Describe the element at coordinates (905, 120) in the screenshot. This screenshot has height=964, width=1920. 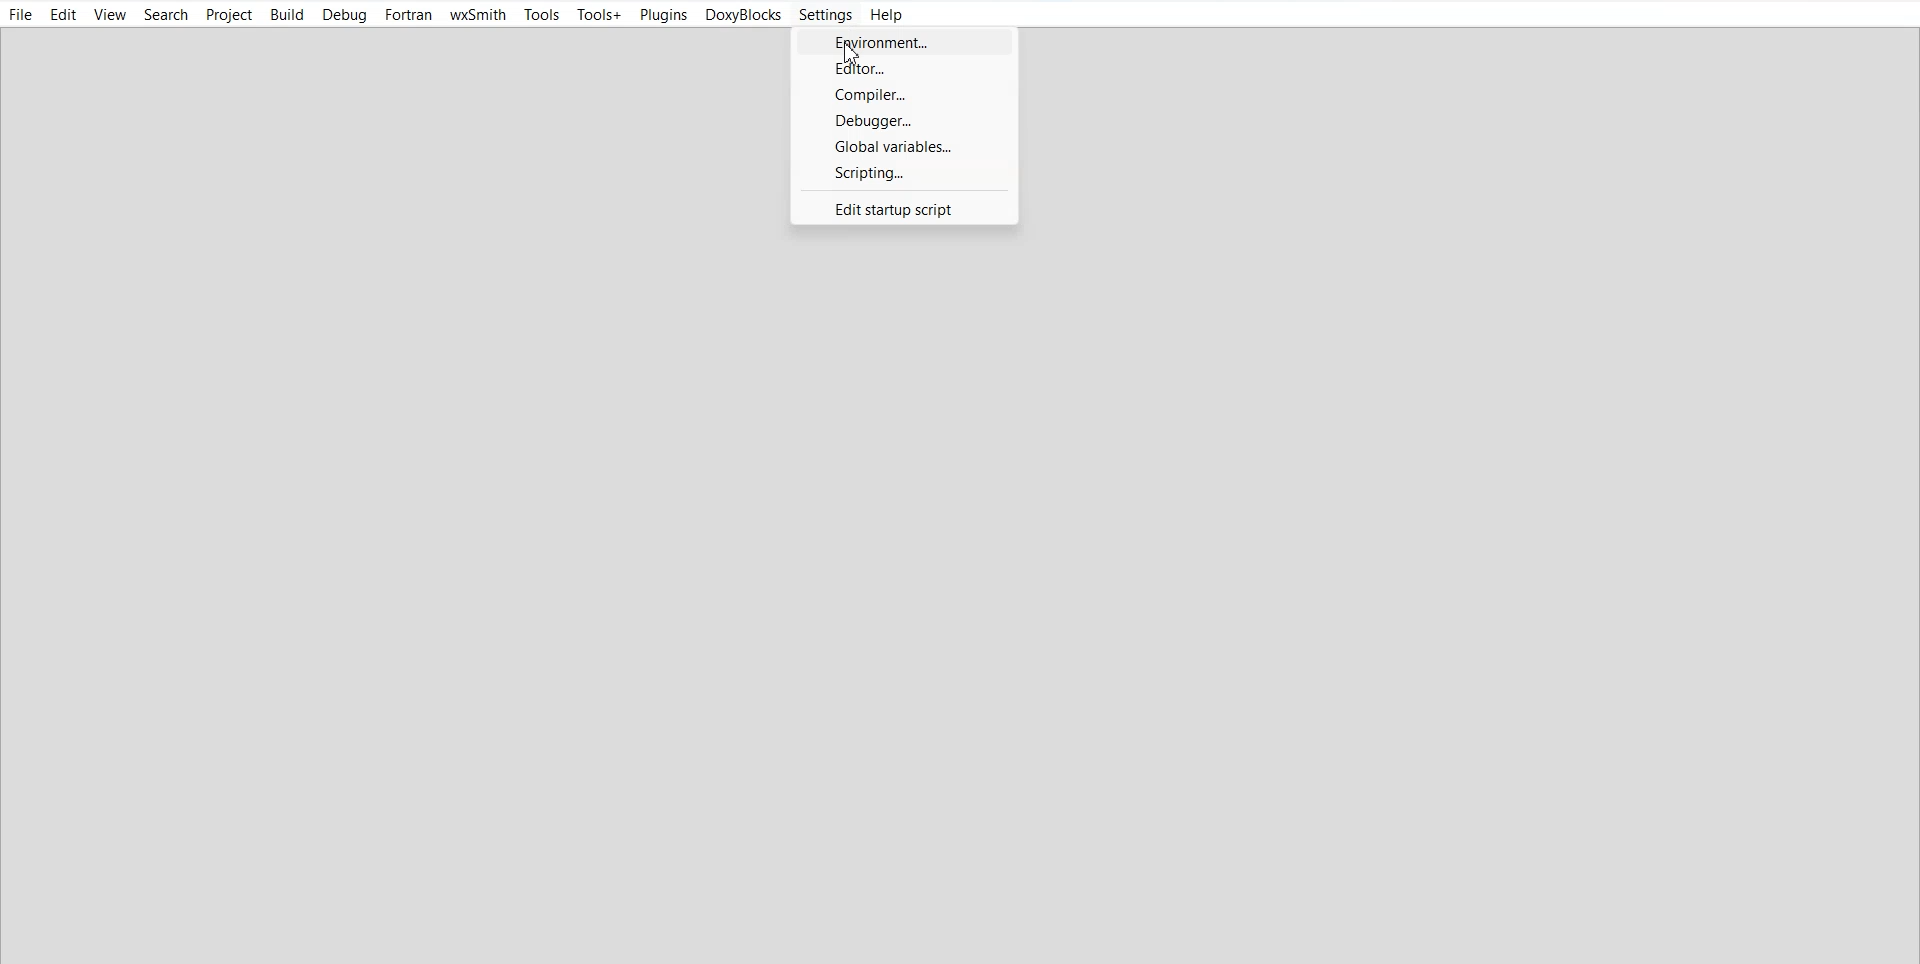
I see `Debugger` at that location.